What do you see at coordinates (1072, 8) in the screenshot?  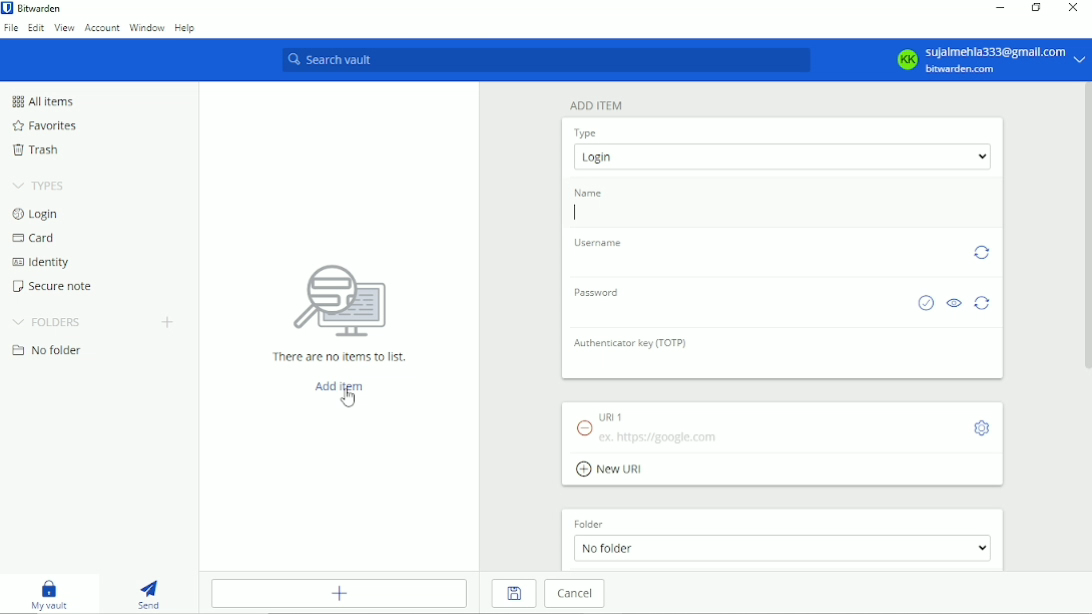 I see `Close` at bounding box center [1072, 8].